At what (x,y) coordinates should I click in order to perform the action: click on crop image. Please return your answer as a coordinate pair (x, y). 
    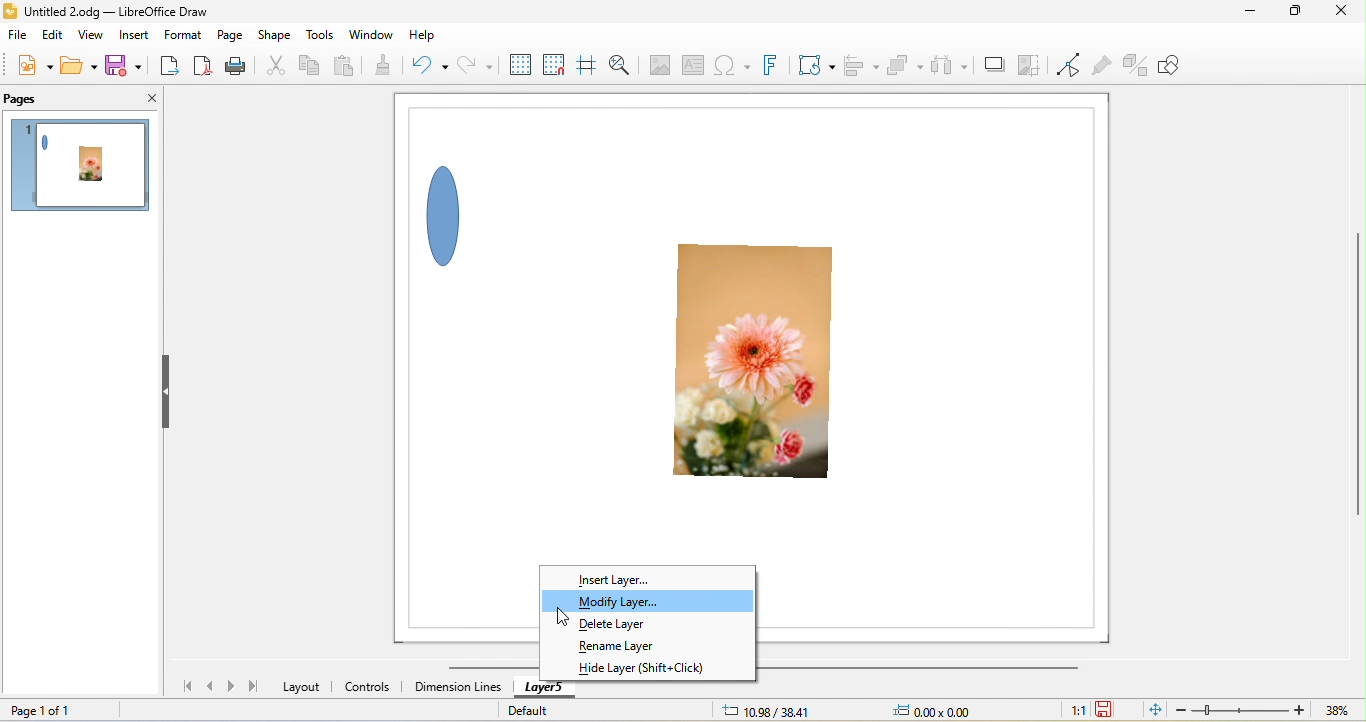
    Looking at the image, I should click on (1030, 66).